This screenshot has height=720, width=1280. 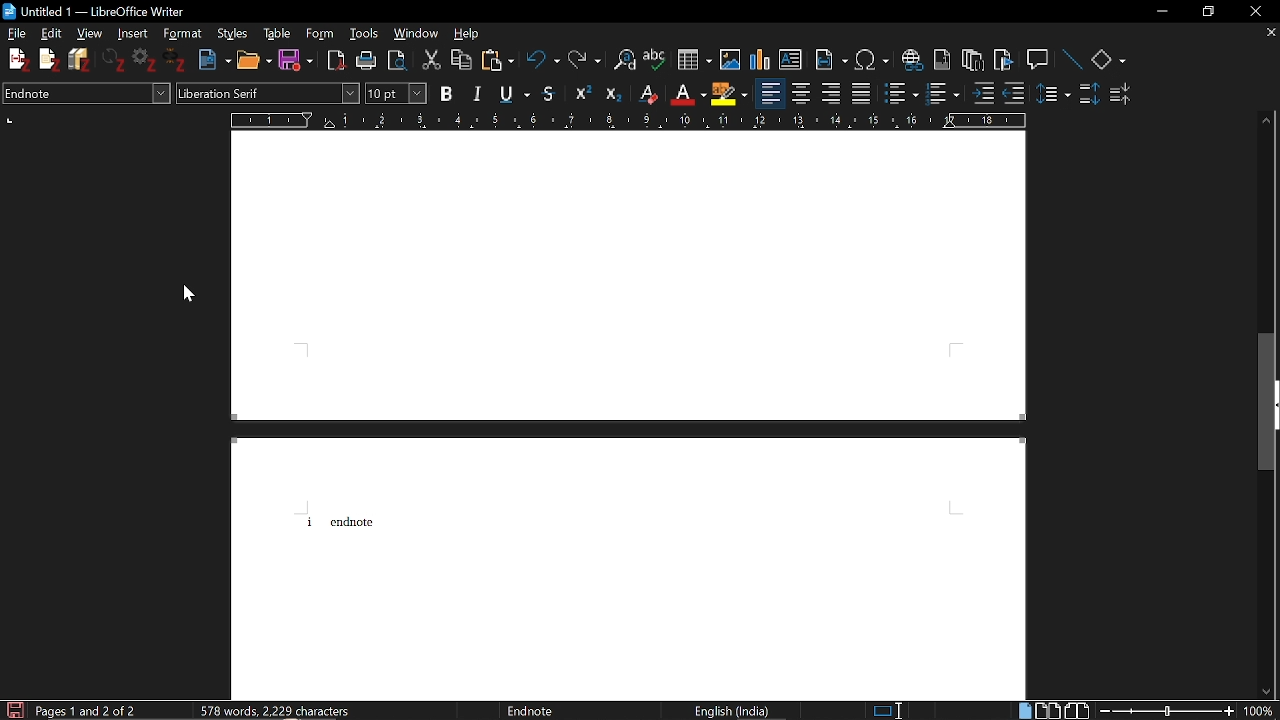 What do you see at coordinates (418, 33) in the screenshot?
I see `Windows` at bounding box center [418, 33].